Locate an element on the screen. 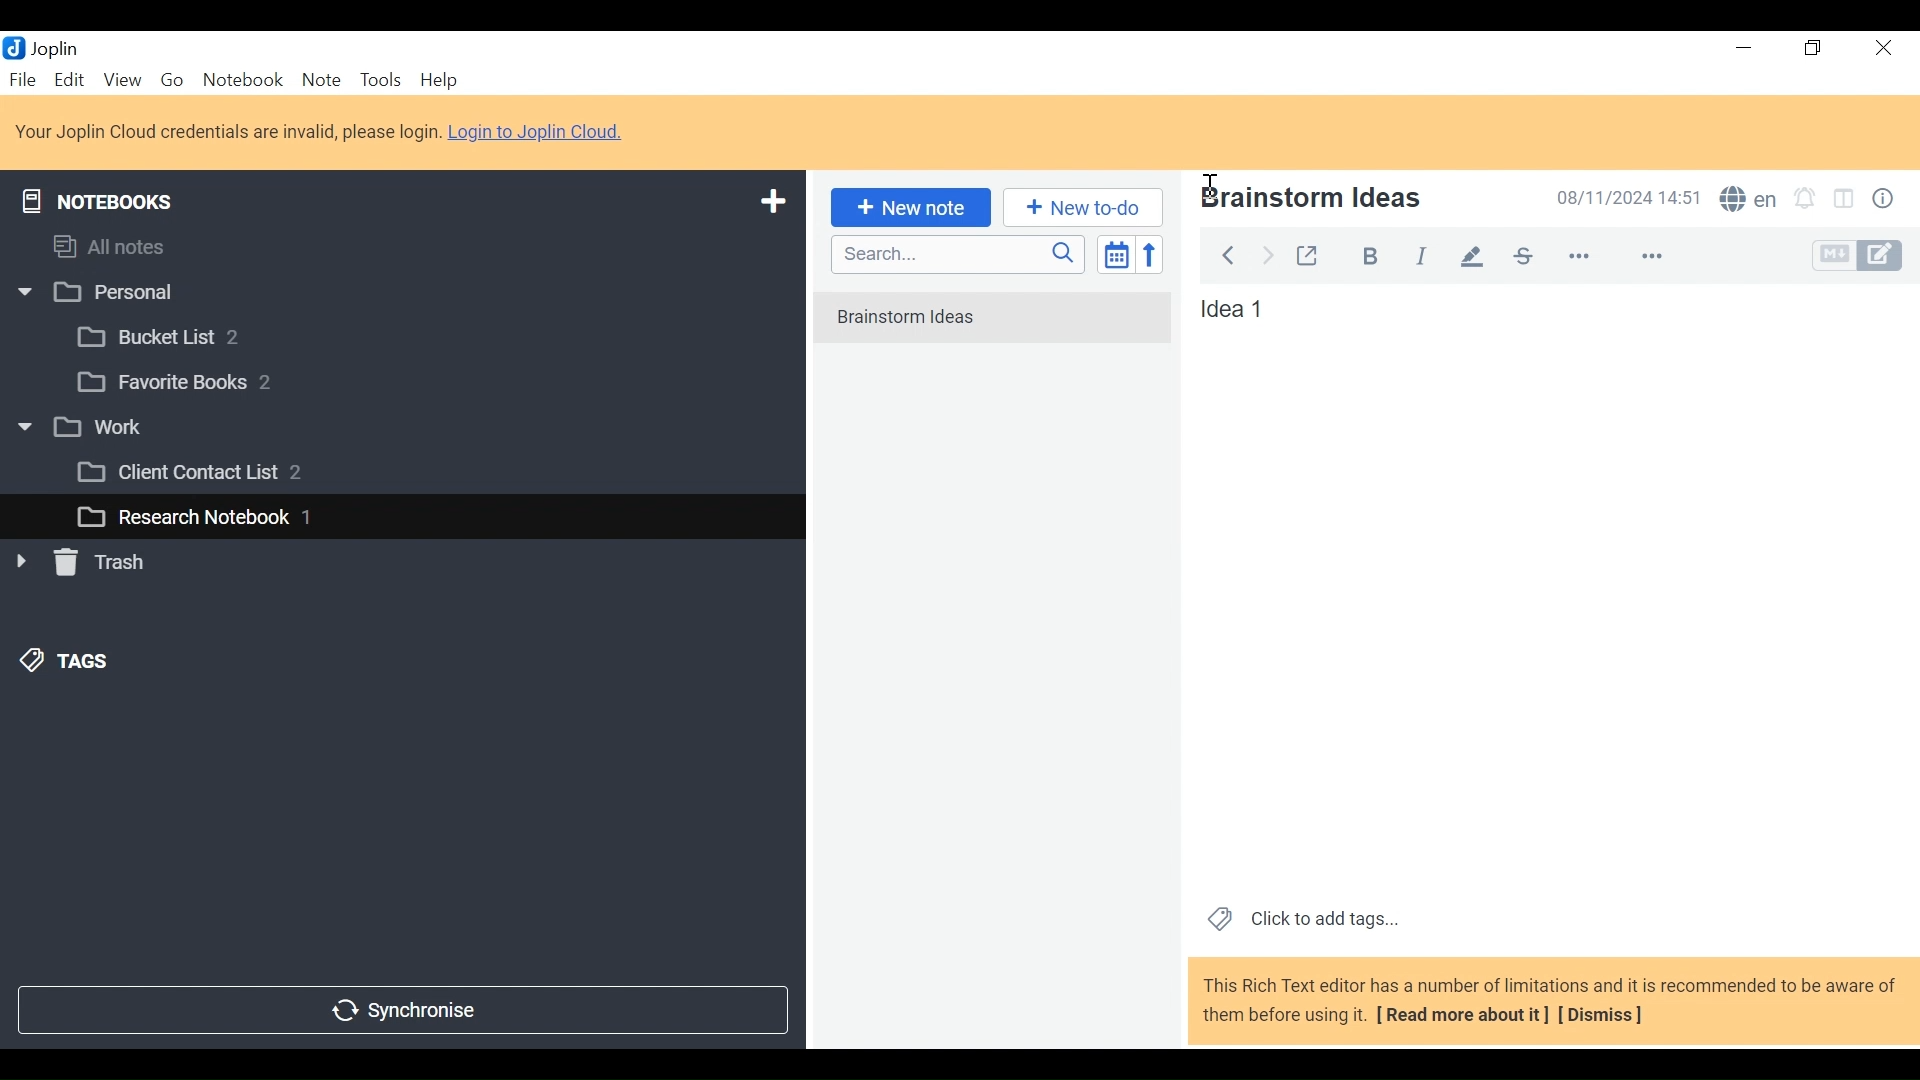 This screenshot has width=1920, height=1080. This Rich Text editor has a number of limitations and it is recommended to be aware of
them before using it. [ Read more about it] [Dismiss] is located at coordinates (1550, 1000).